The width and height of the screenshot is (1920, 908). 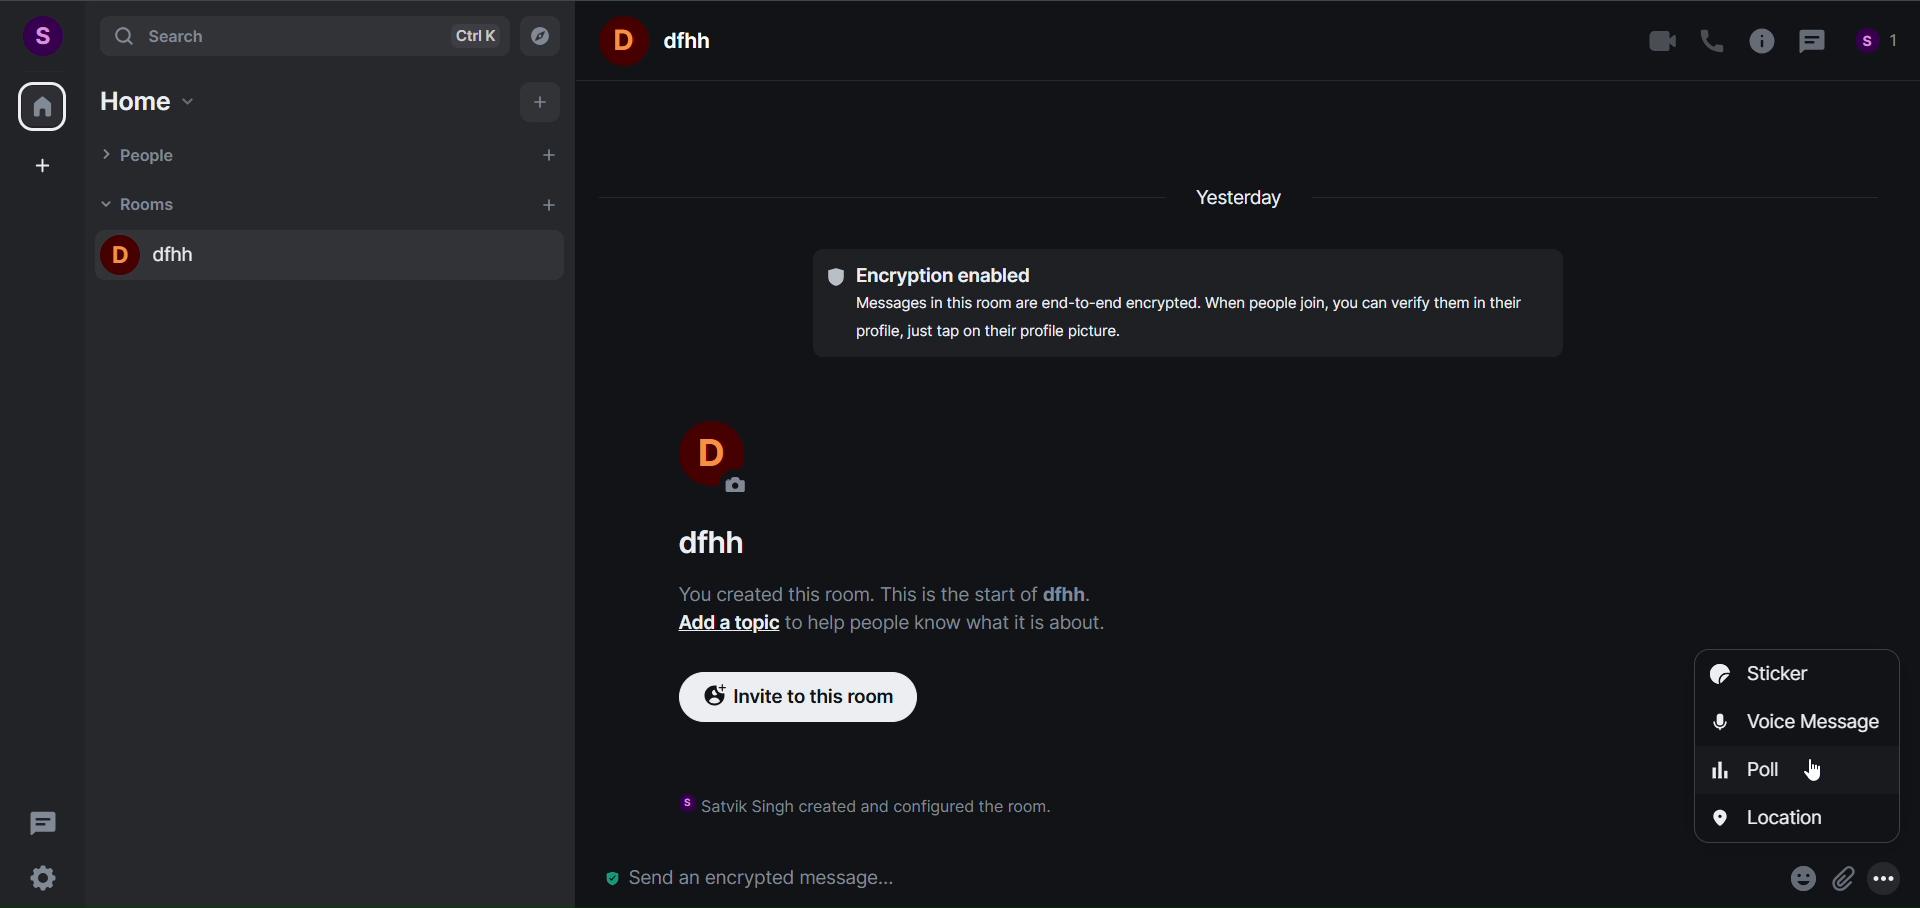 What do you see at coordinates (1657, 42) in the screenshot?
I see `video call` at bounding box center [1657, 42].